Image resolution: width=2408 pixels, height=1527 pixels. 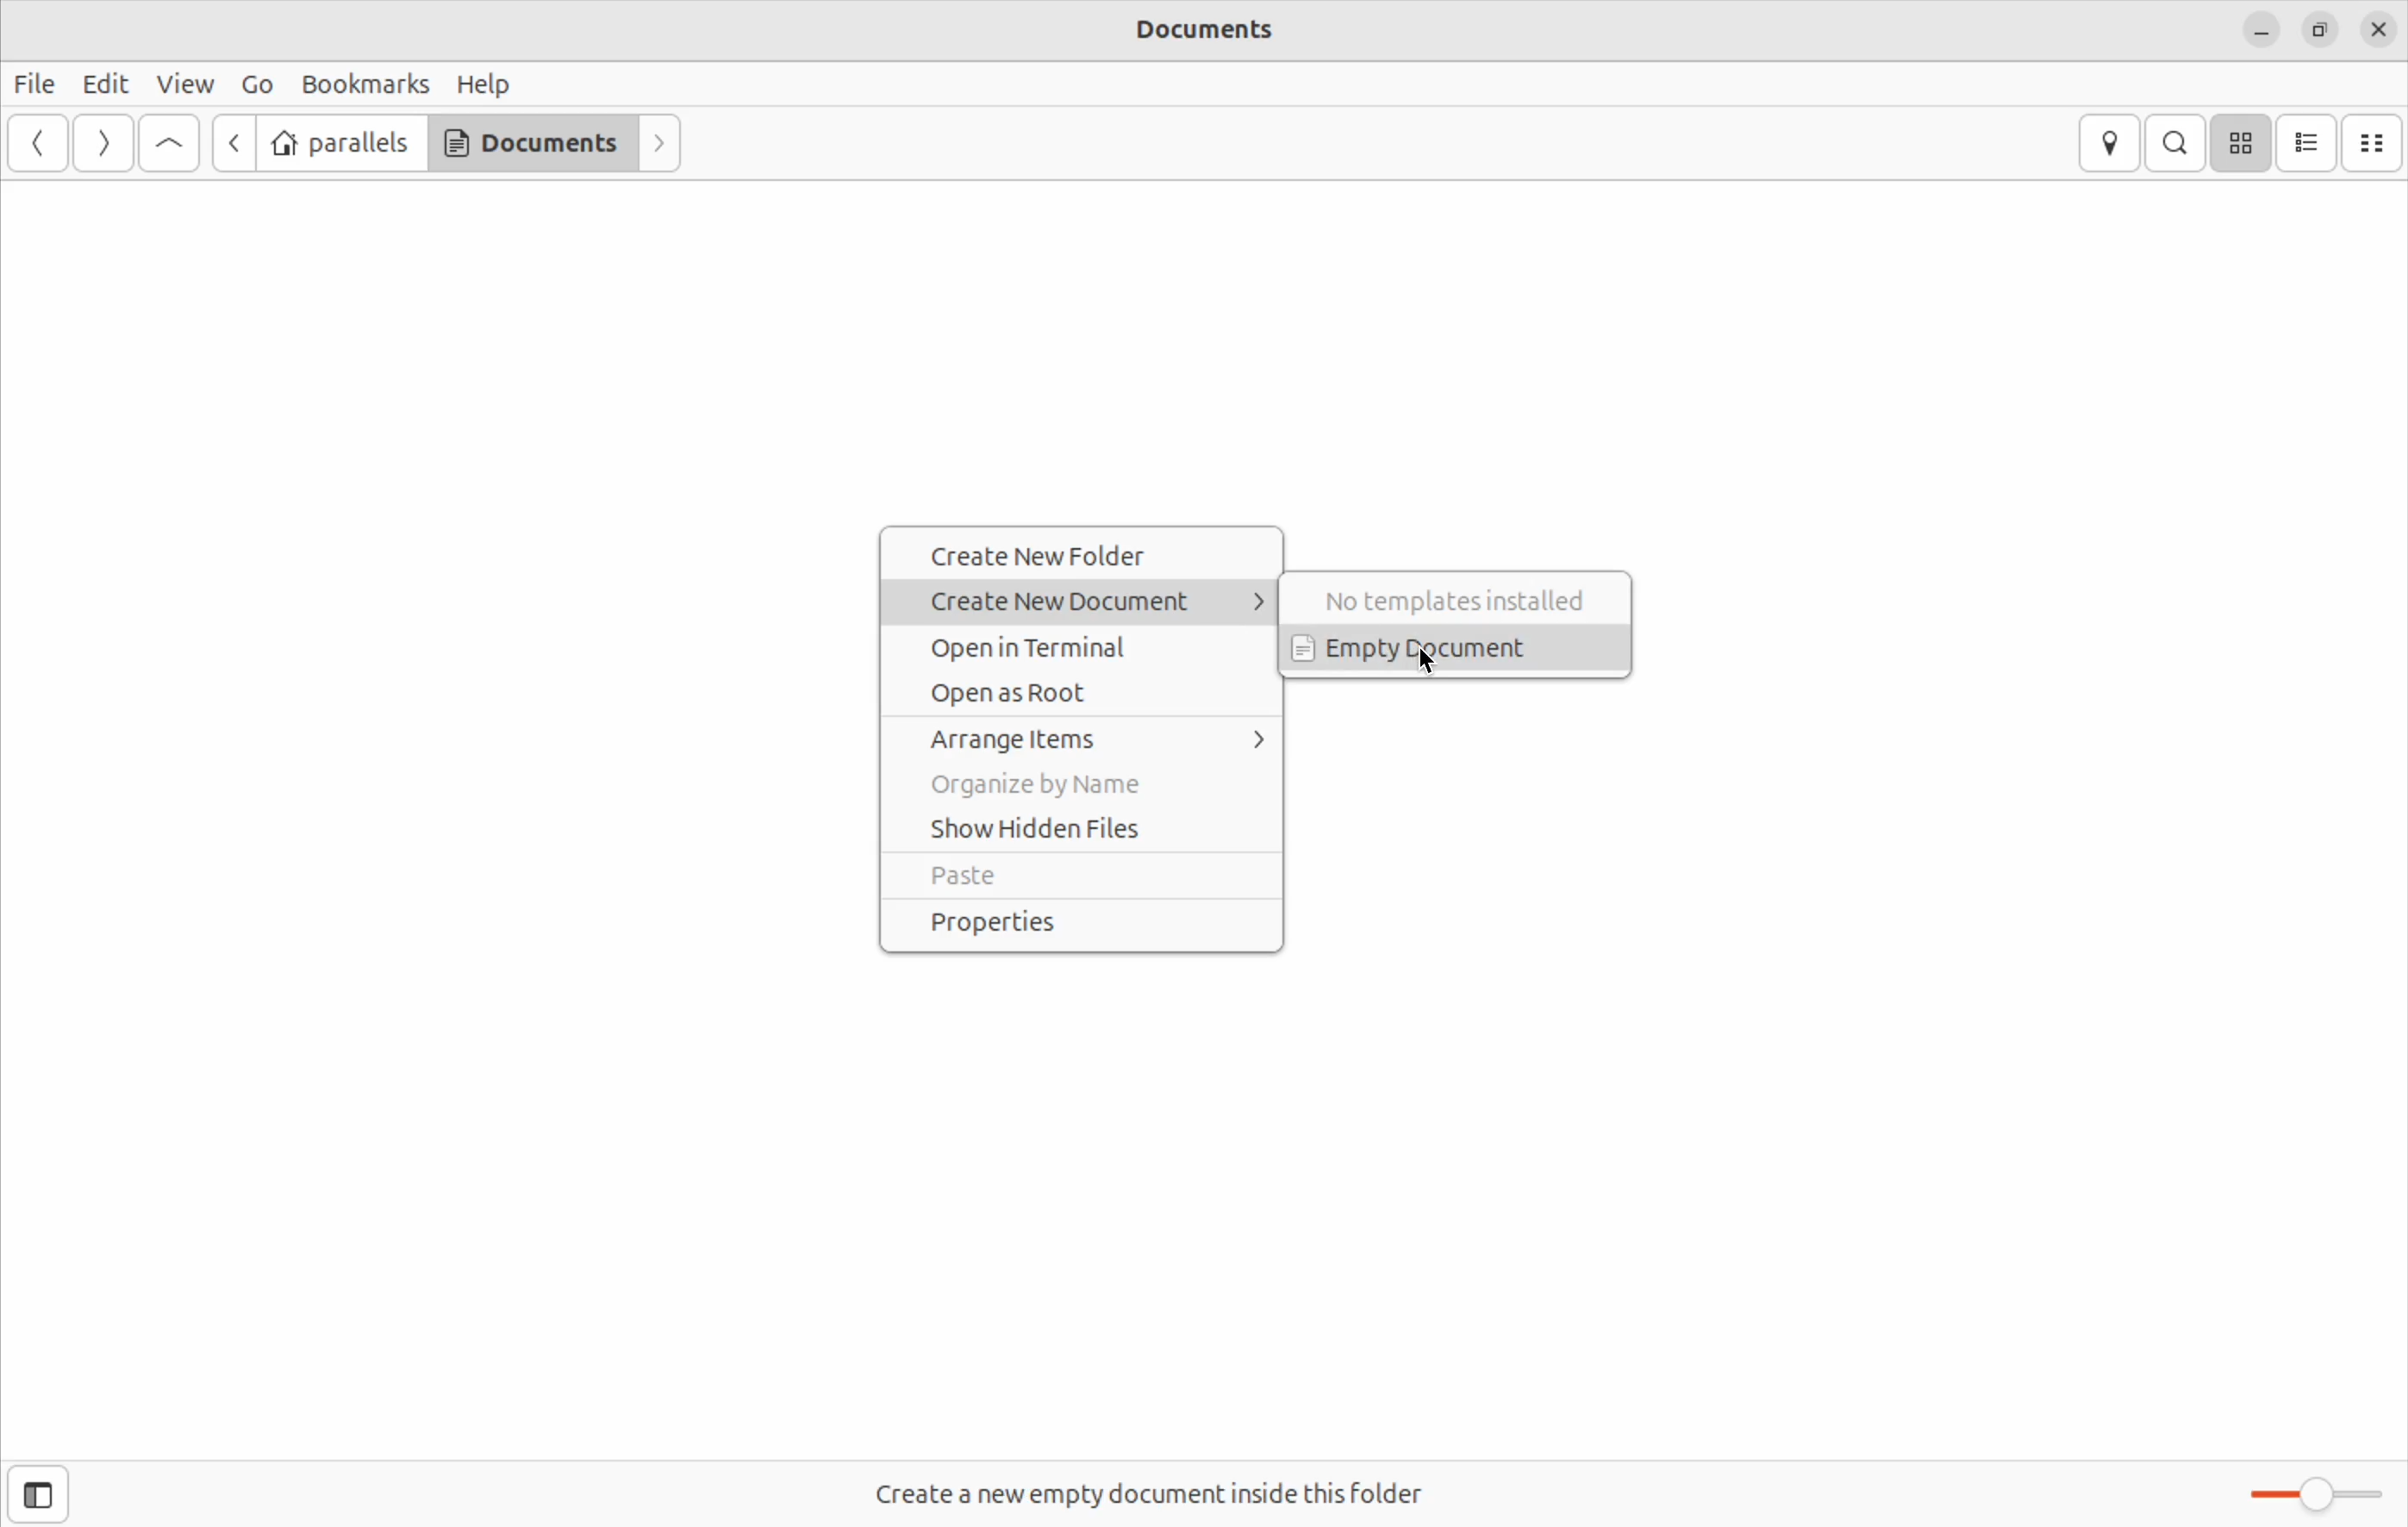 What do you see at coordinates (364, 84) in the screenshot?
I see `bookmarks` at bounding box center [364, 84].